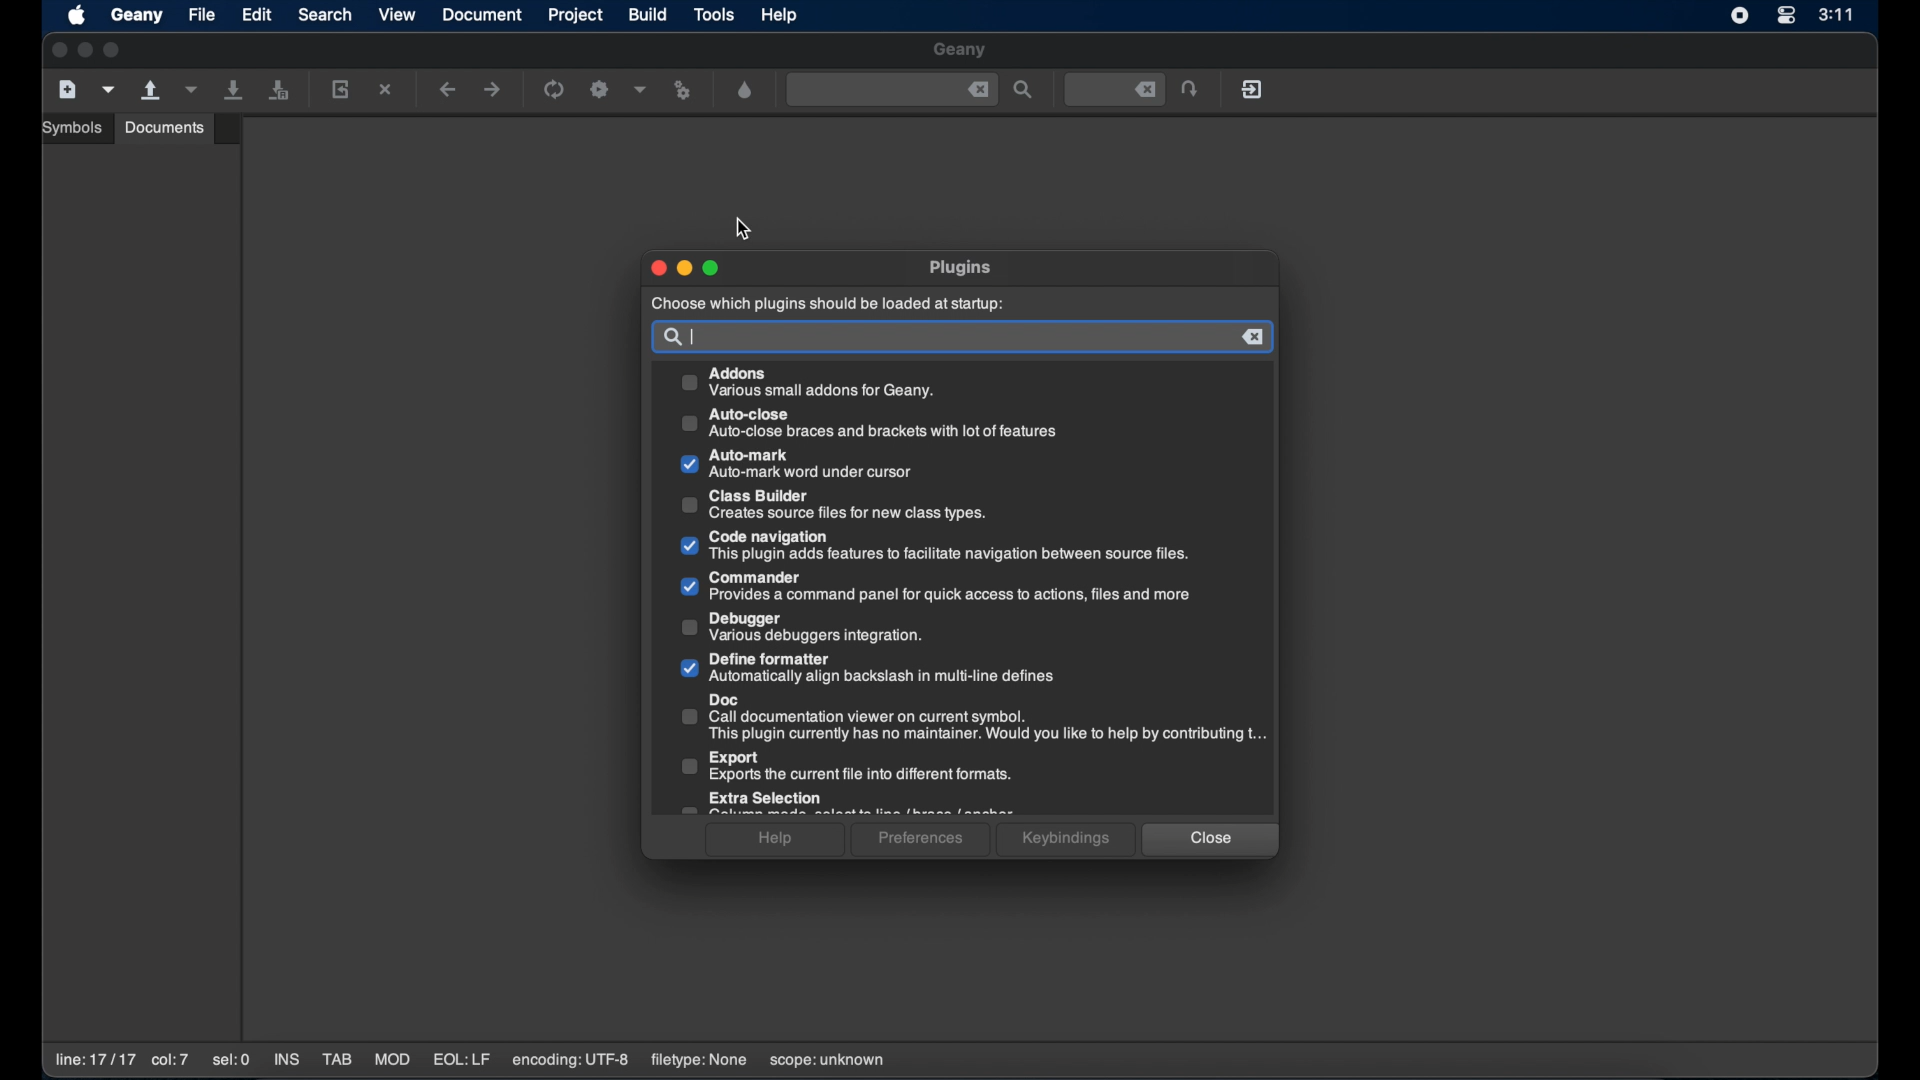 The width and height of the screenshot is (1920, 1080). Describe the element at coordinates (1210, 840) in the screenshot. I see `close` at that location.